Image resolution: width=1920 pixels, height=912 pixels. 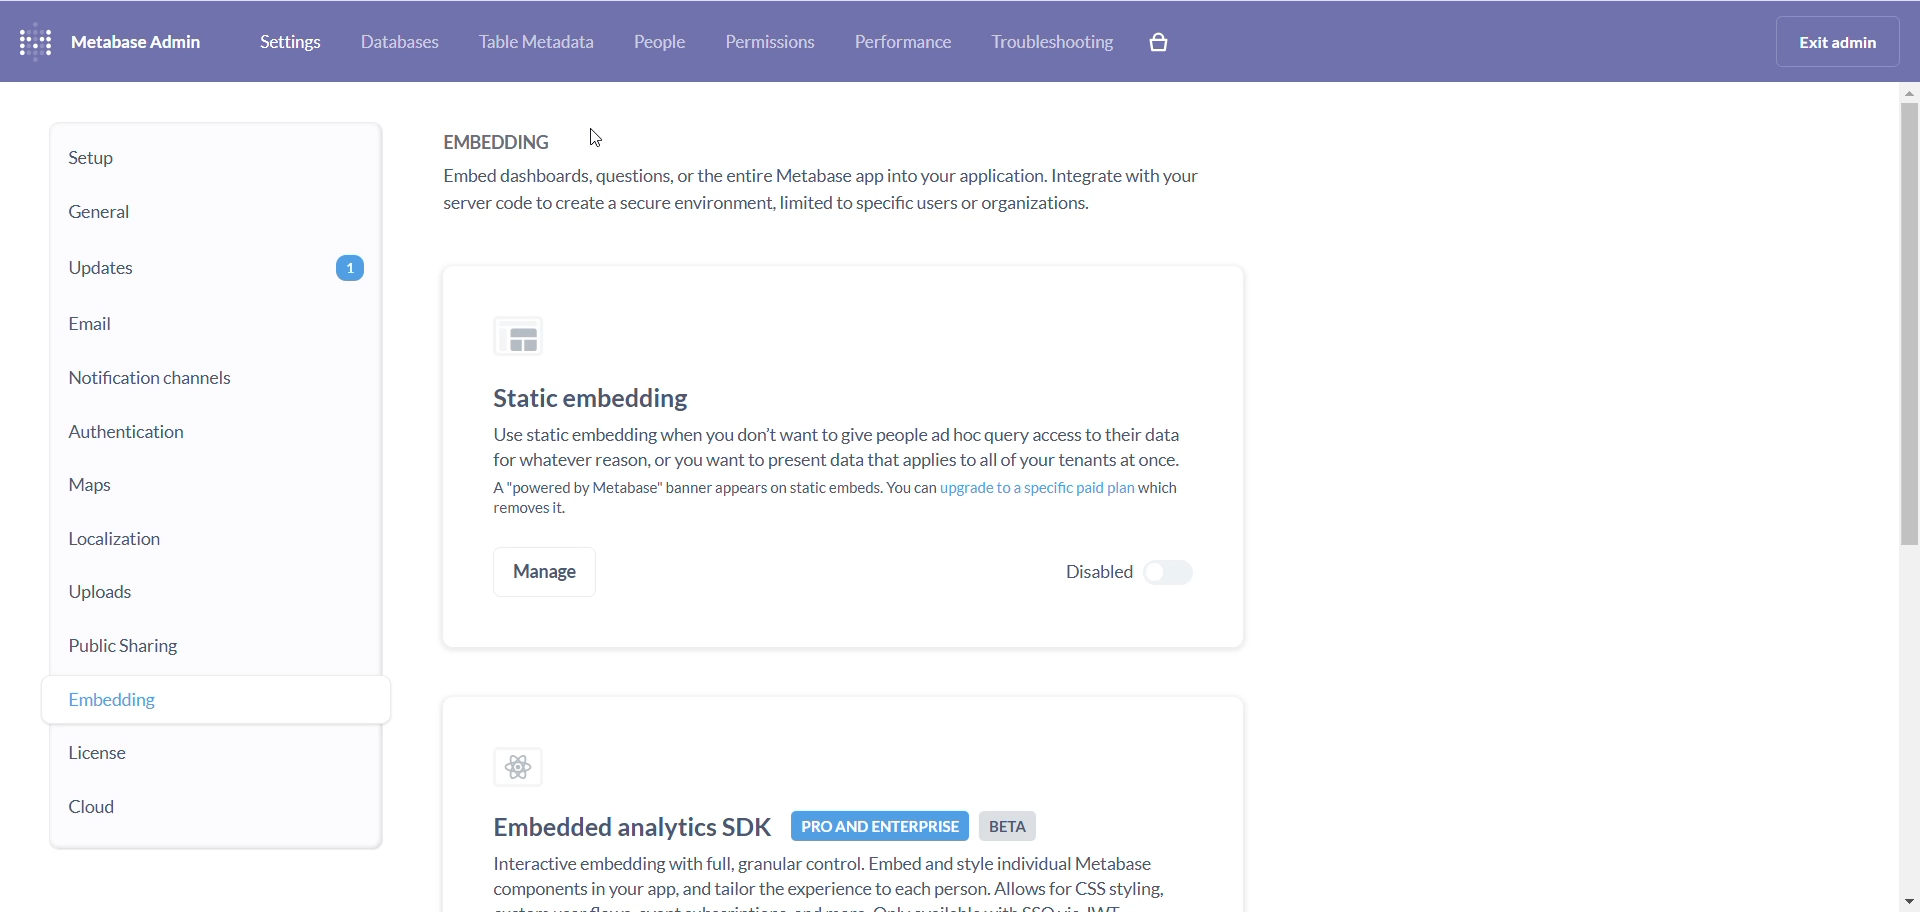 I want to click on cart, so click(x=1163, y=42).